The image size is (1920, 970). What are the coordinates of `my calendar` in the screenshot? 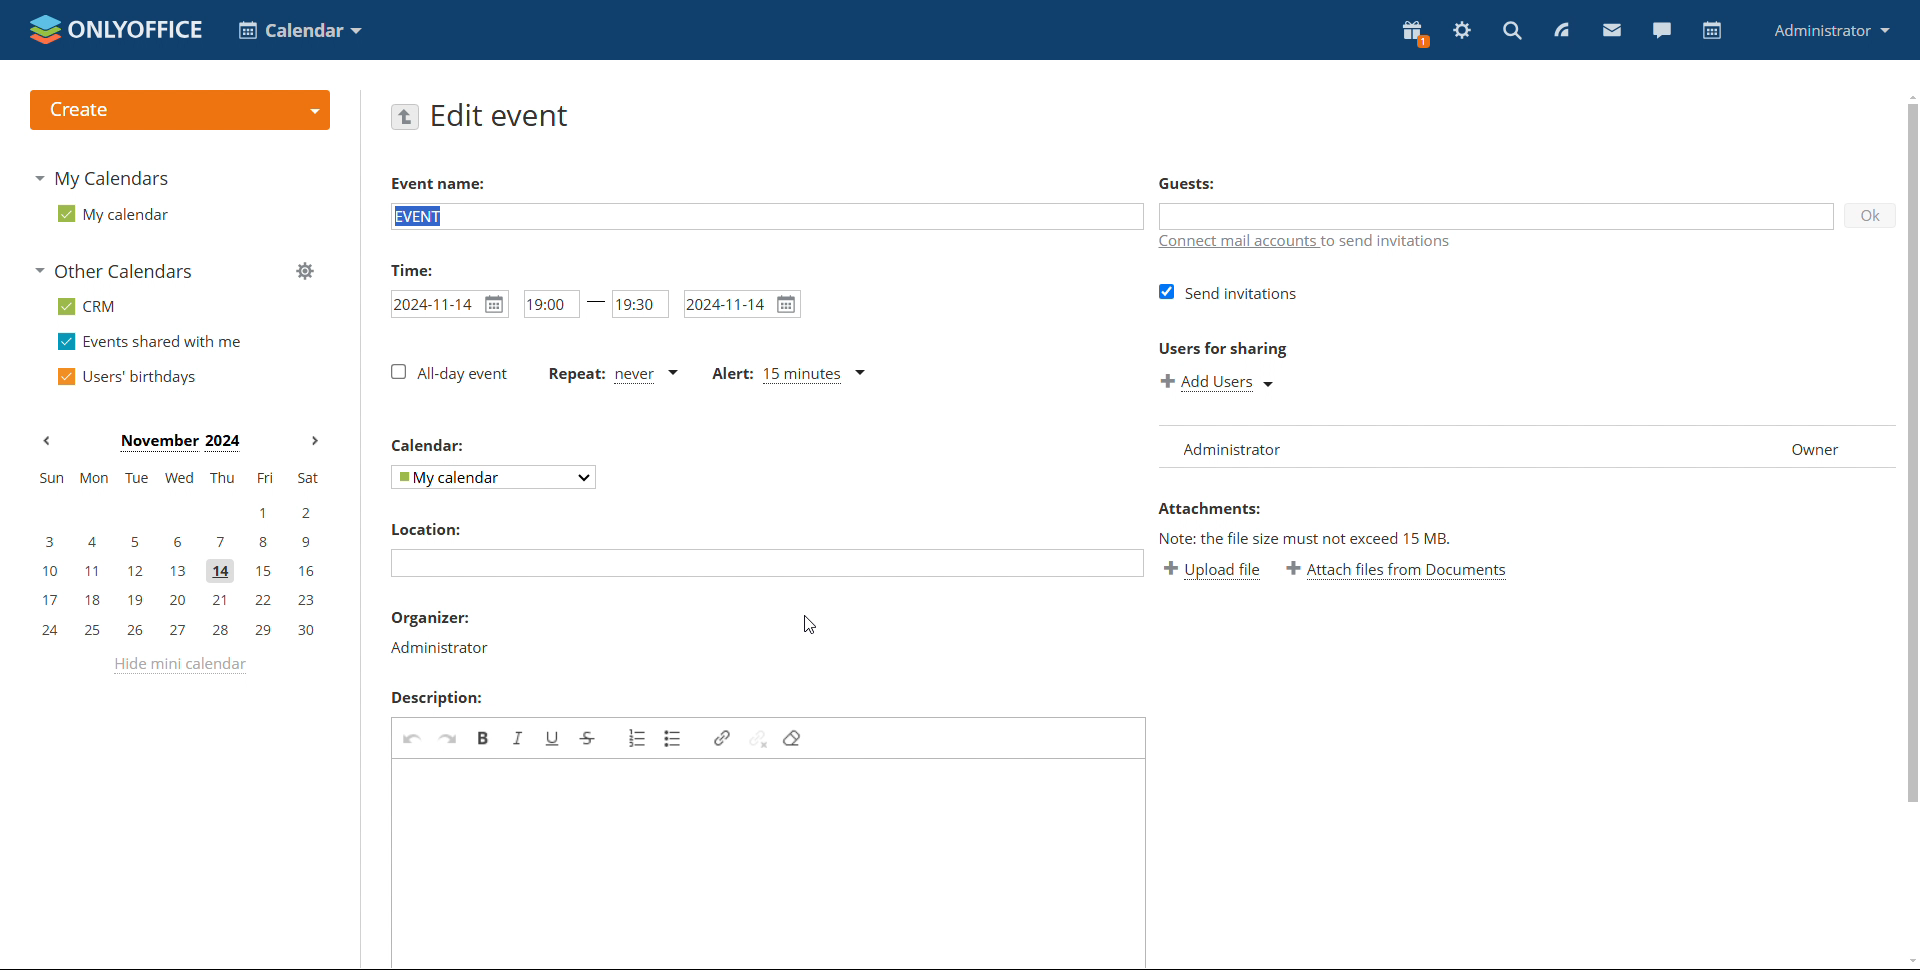 It's located at (114, 214).